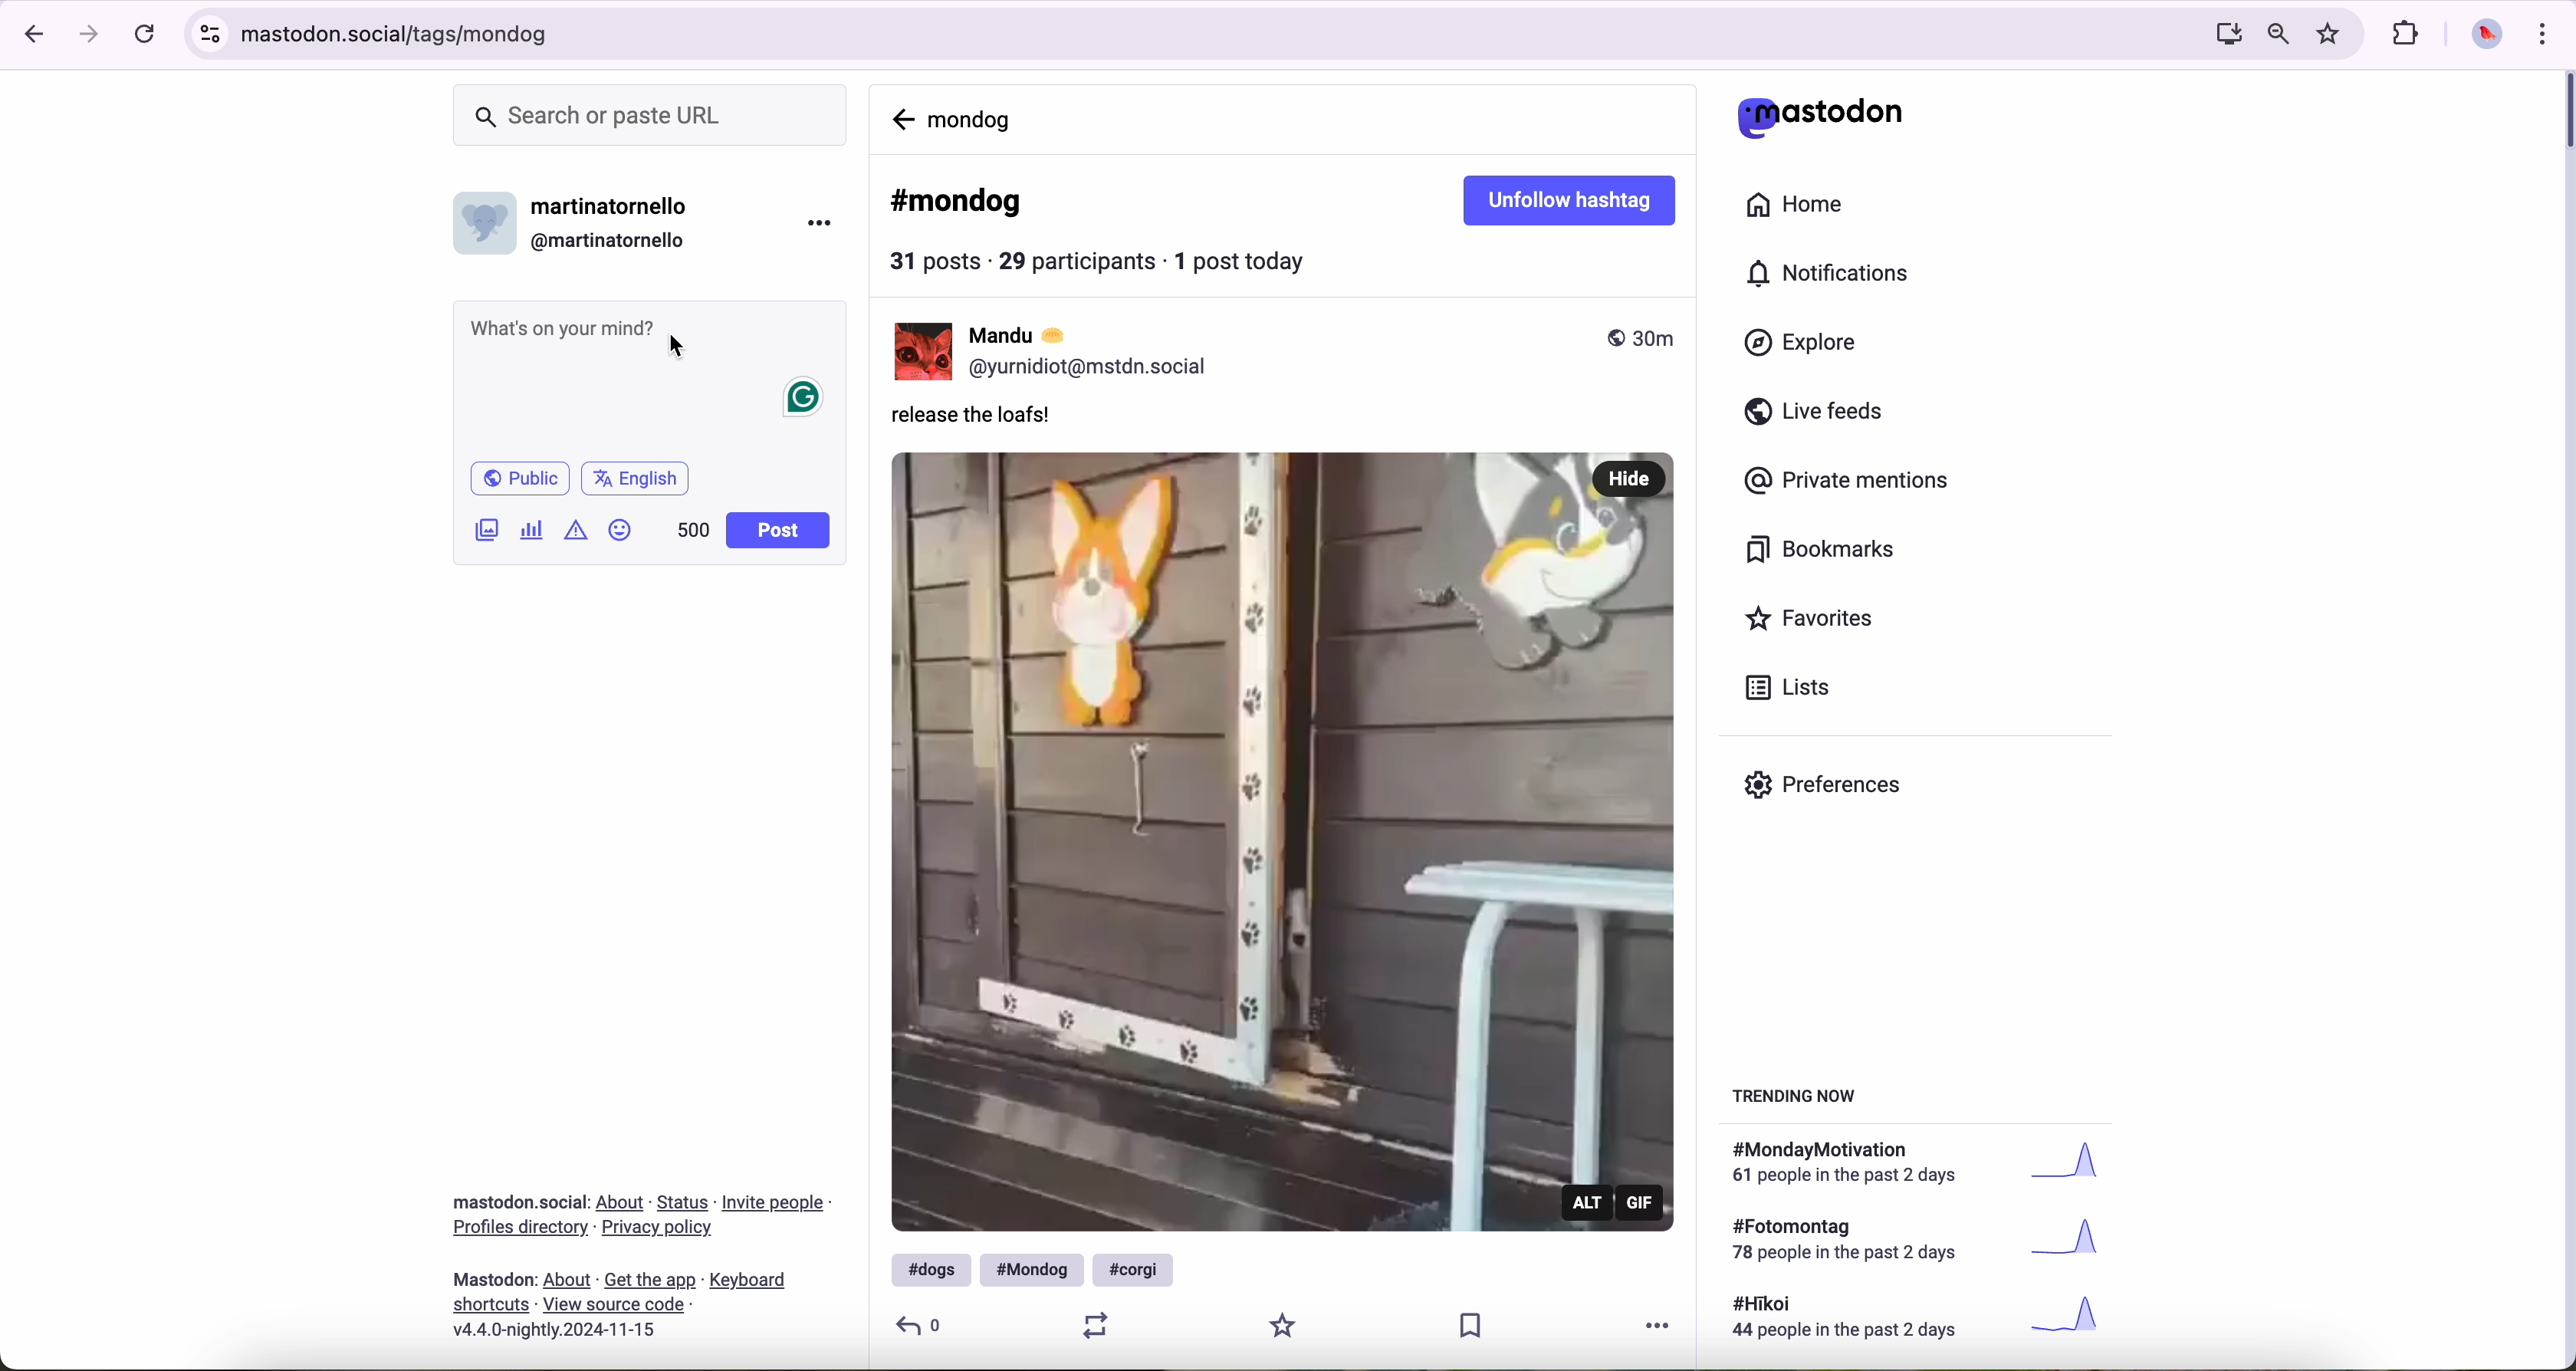 Image resolution: width=2576 pixels, height=1371 pixels. Describe the element at coordinates (980, 420) in the screenshot. I see `release the loafs!` at that location.